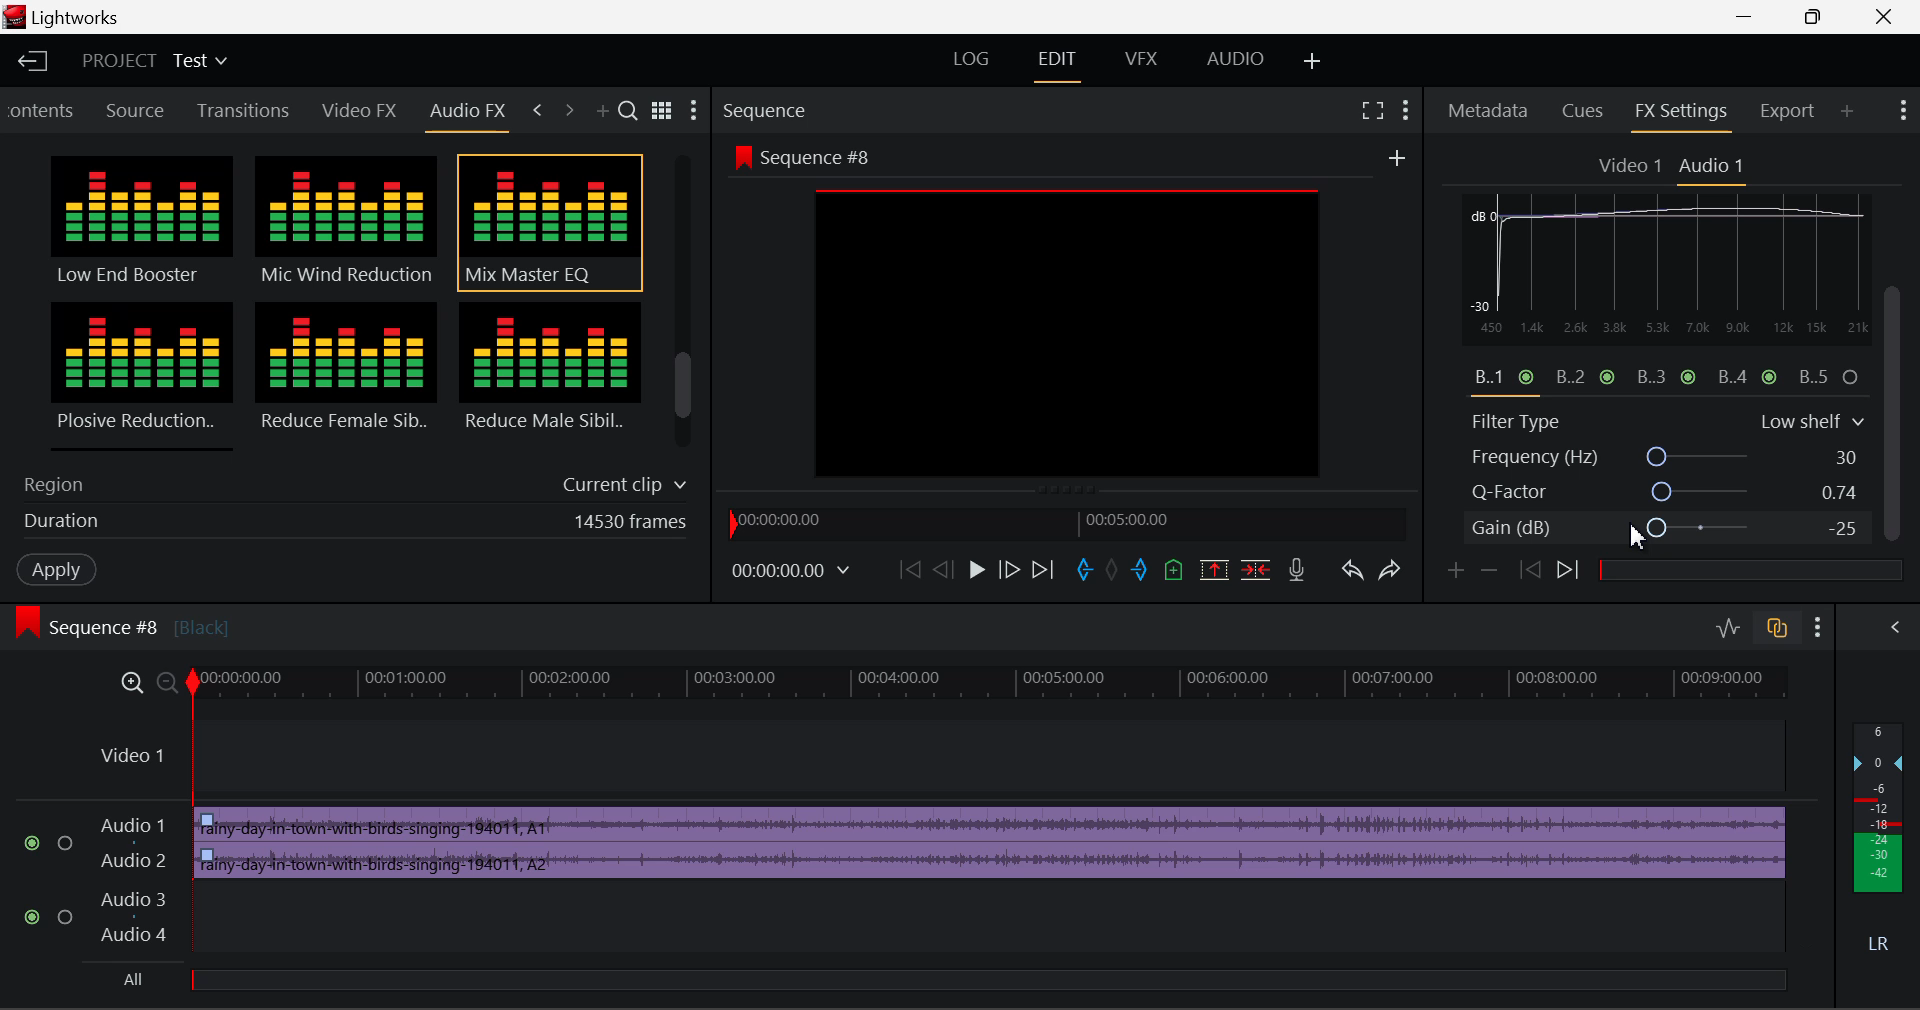 This screenshot has width=1920, height=1010. What do you see at coordinates (1847, 113) in the screenshot?
I see `Add Panel` at bounding box center [1847, 113].